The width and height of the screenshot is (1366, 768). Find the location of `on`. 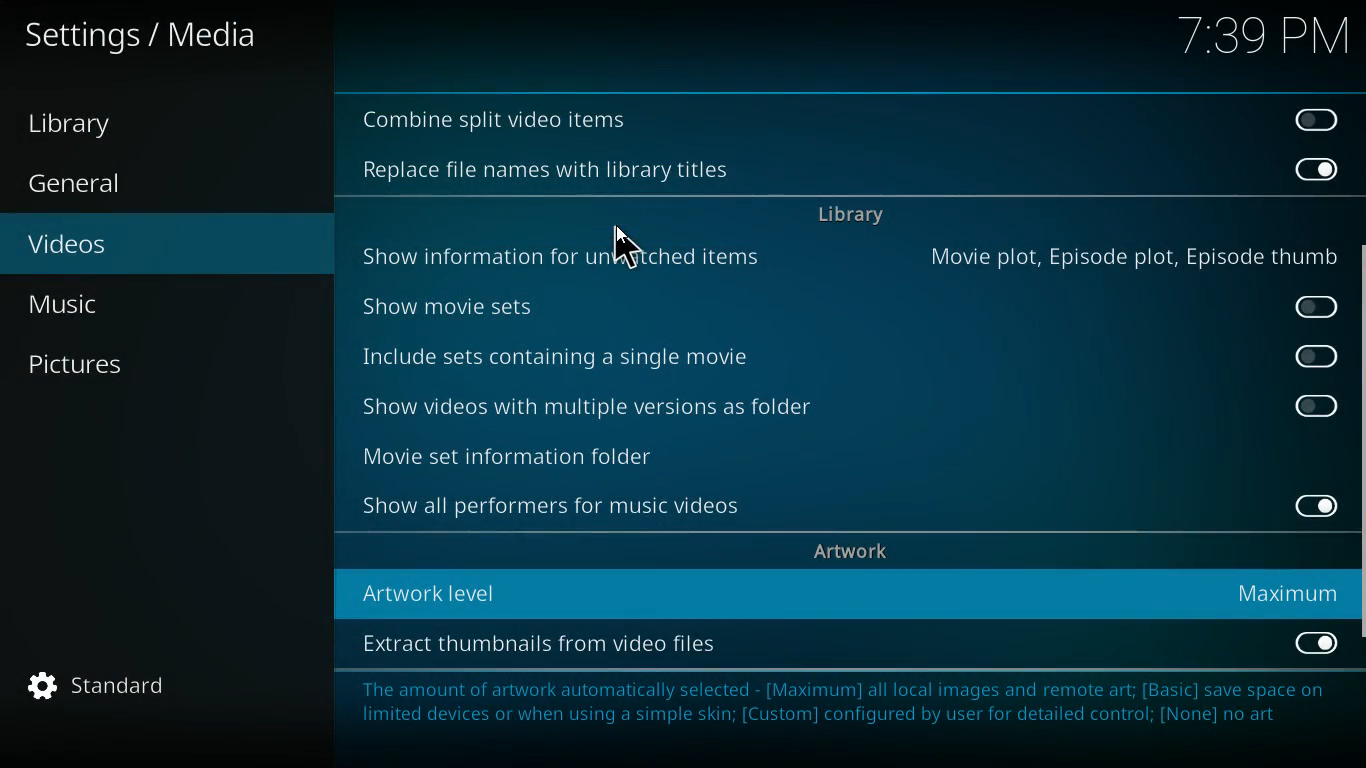

on is located at coordinates (1315, 505).